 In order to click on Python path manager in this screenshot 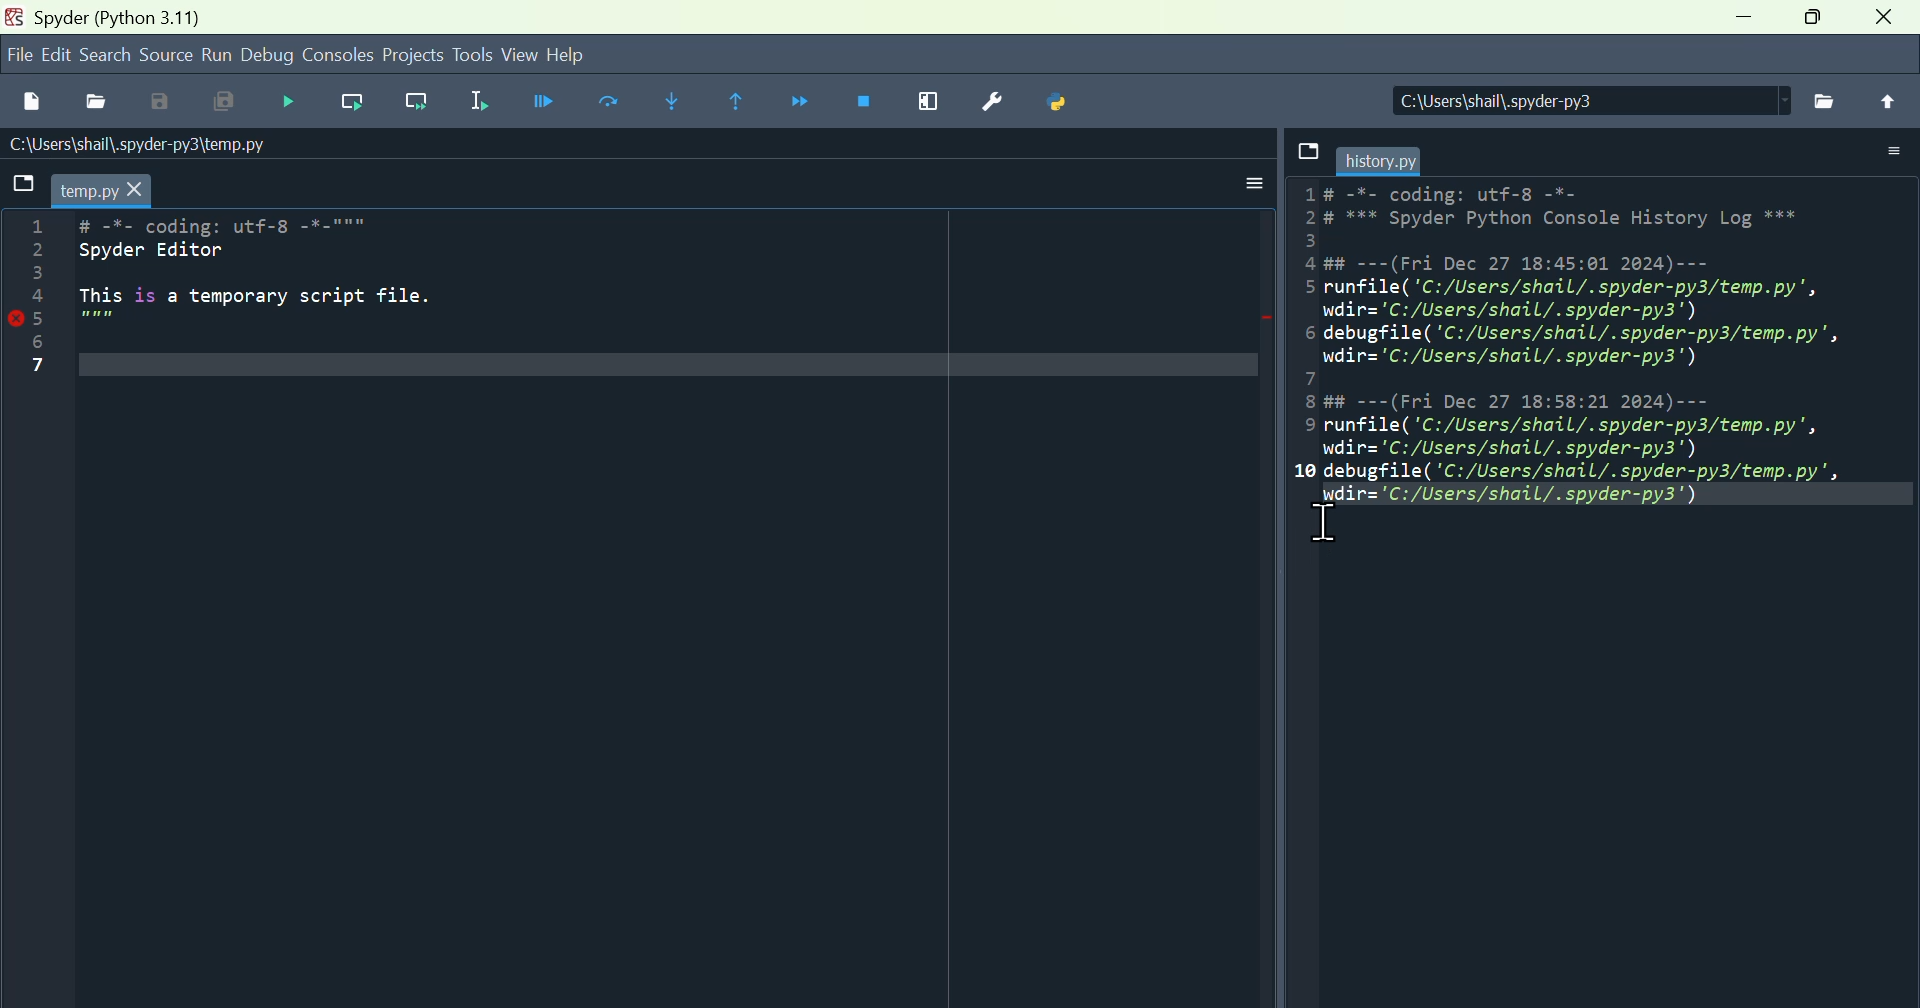, I will do `click(1063, 101)`.